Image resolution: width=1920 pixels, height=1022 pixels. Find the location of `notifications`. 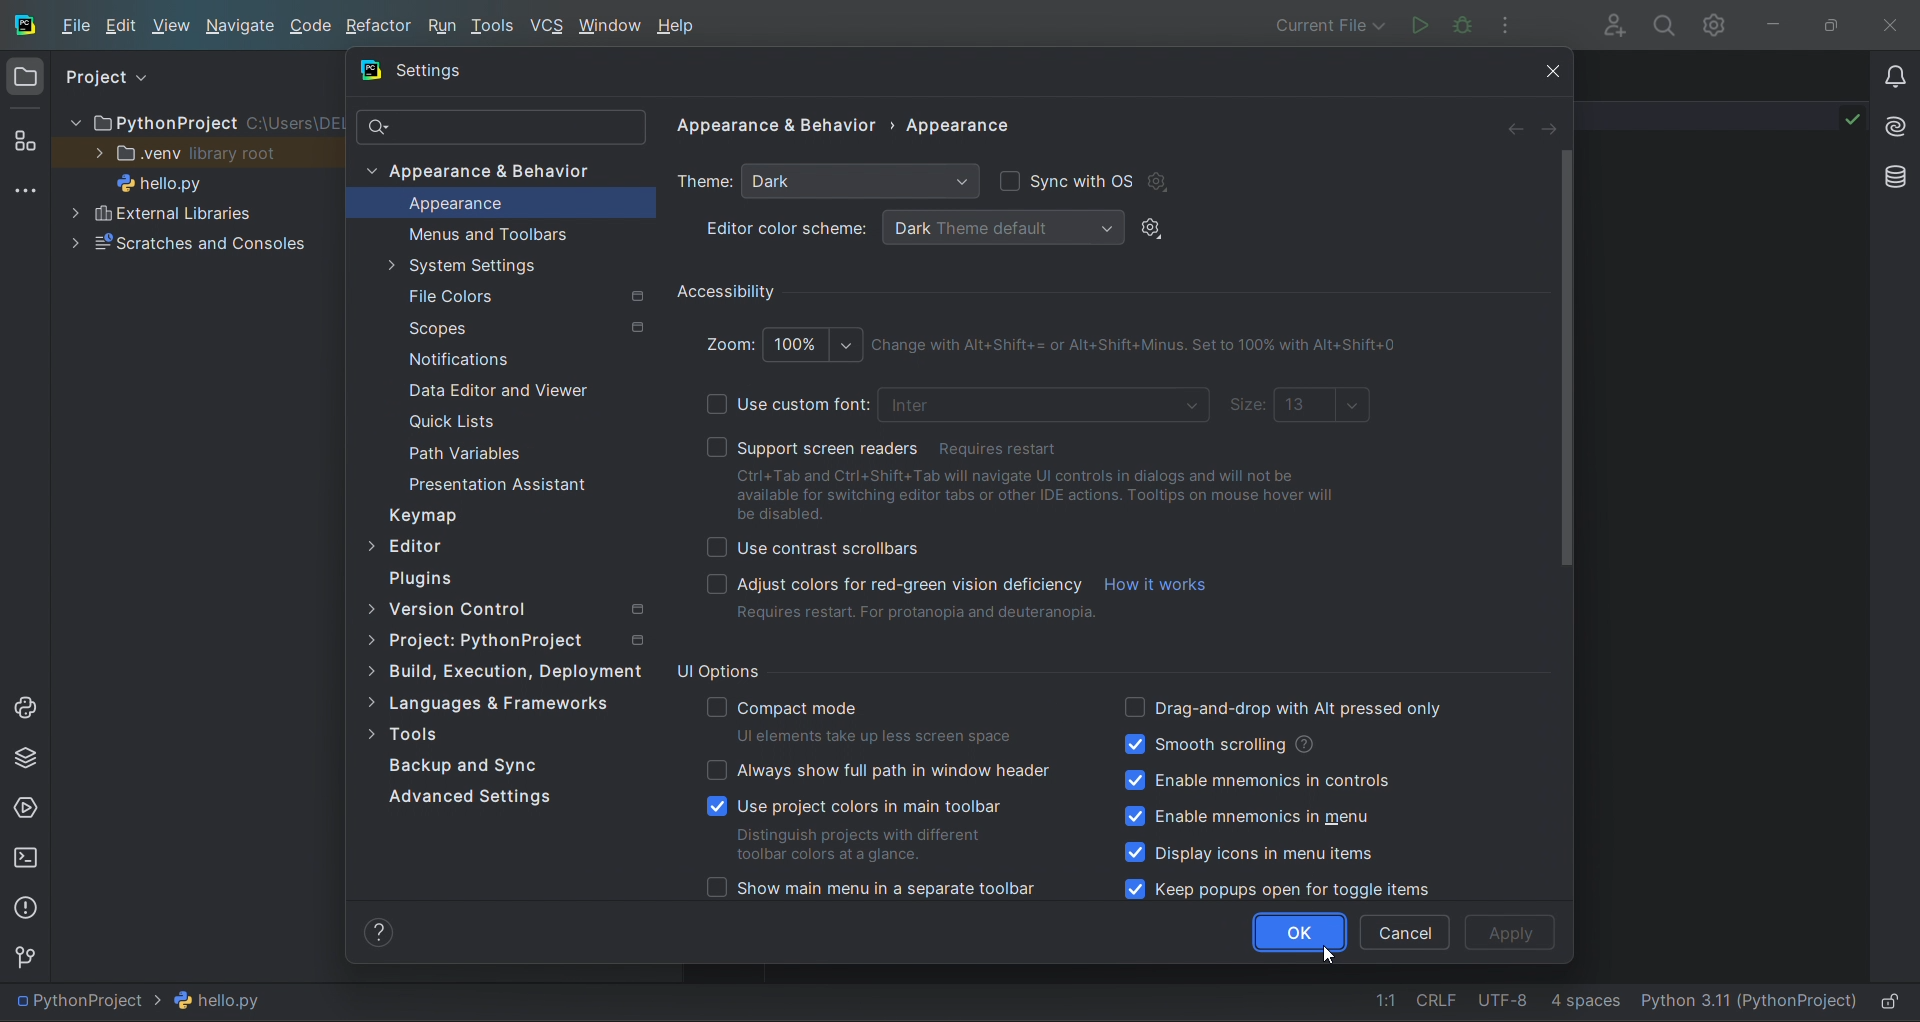

notifications is located at coordinates (1895, 78).